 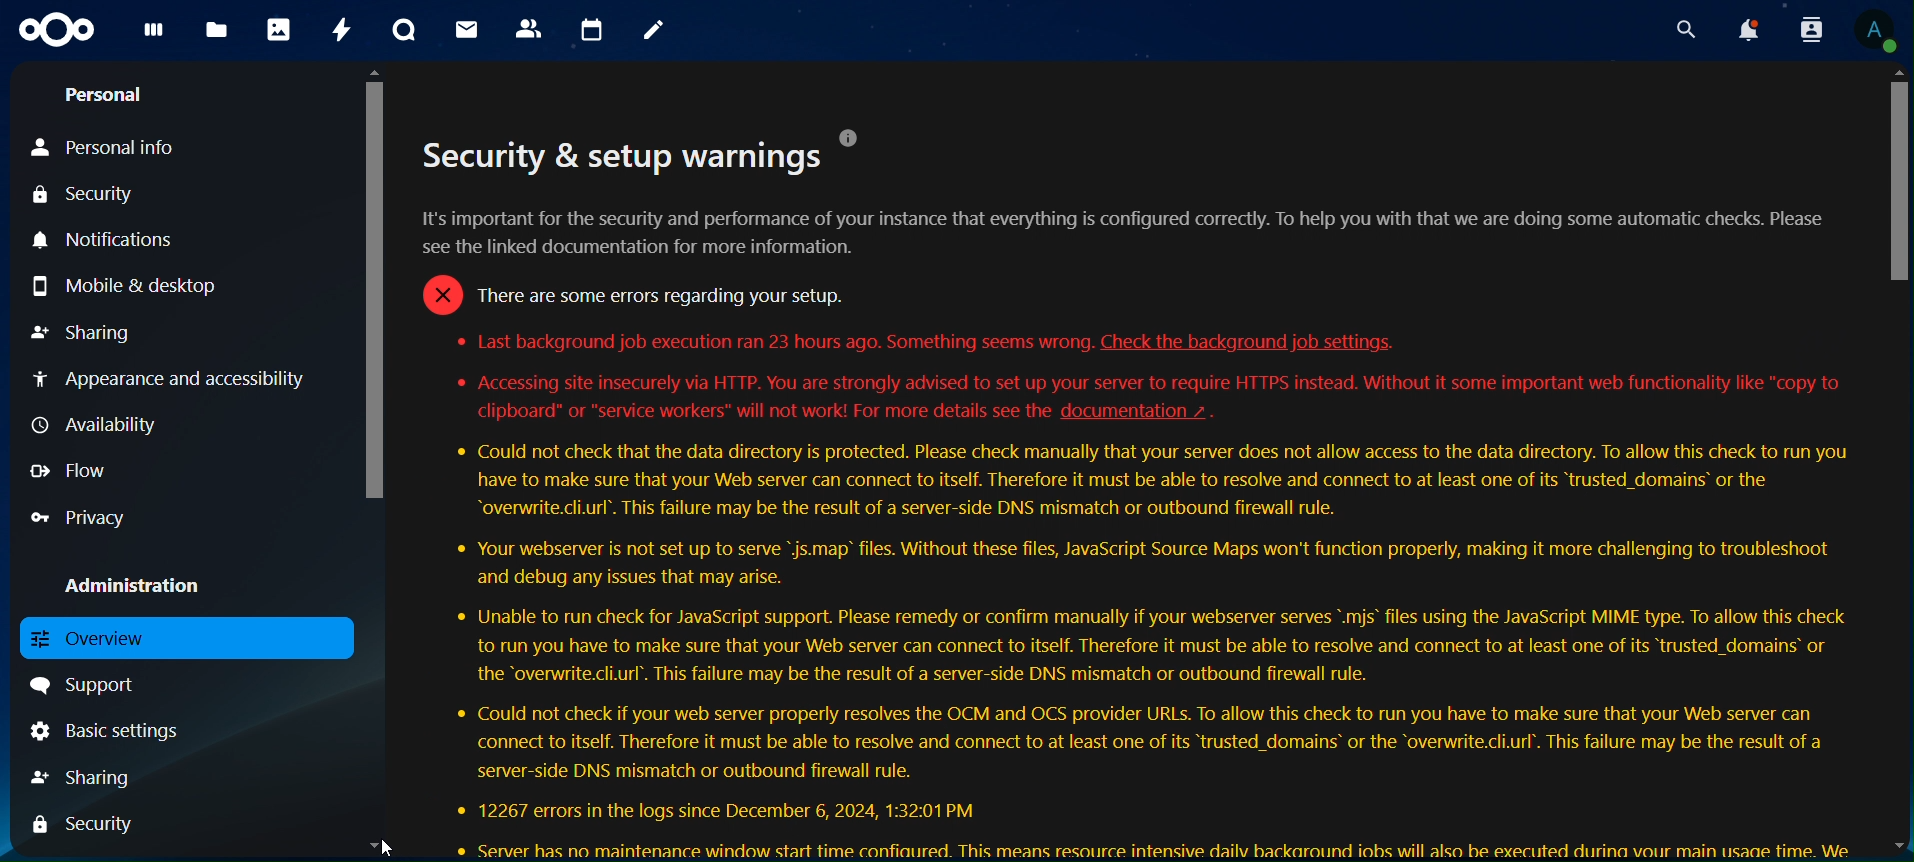 I want to click on contacts, so click(x=528, y=28).